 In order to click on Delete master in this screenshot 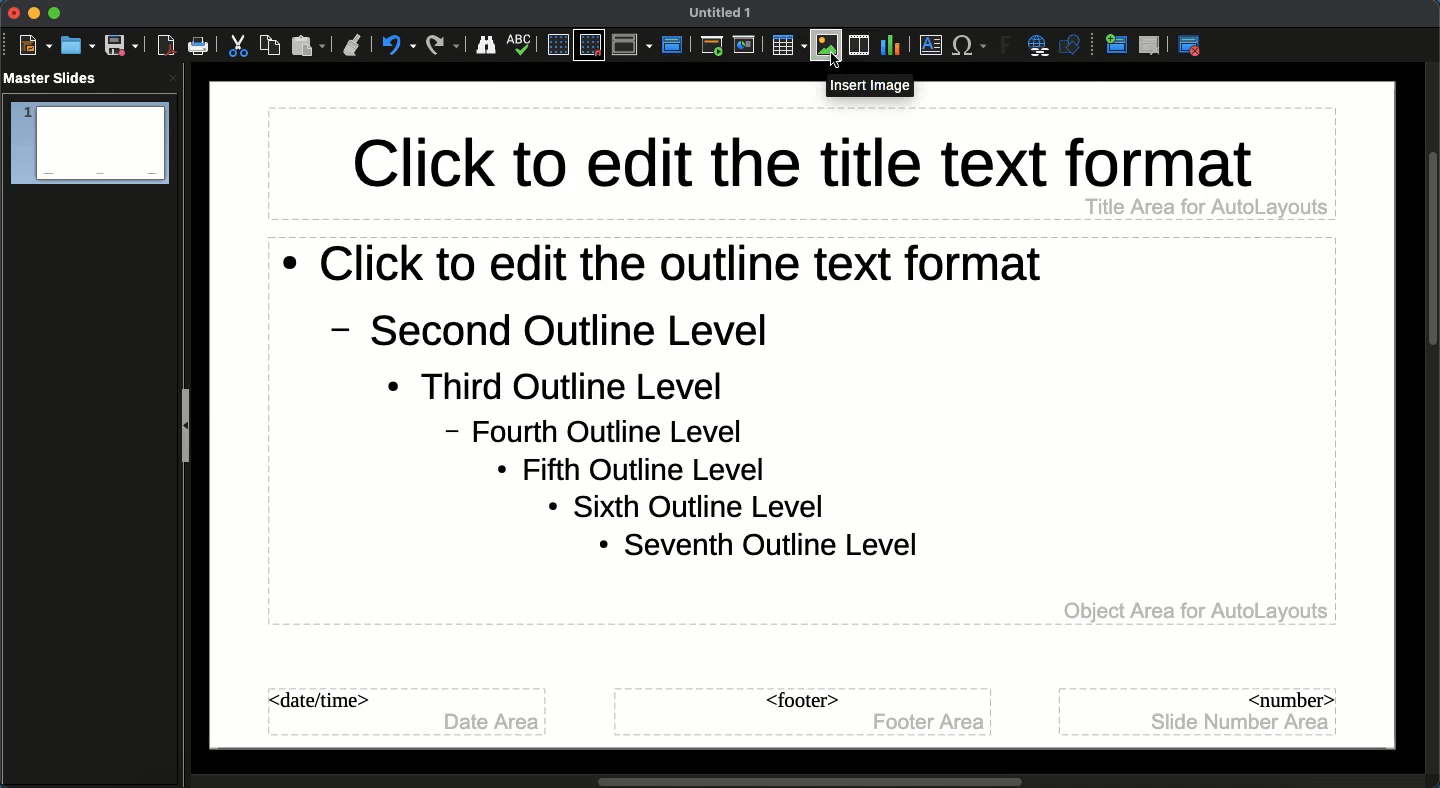, I will do `click(1153, 46)`.